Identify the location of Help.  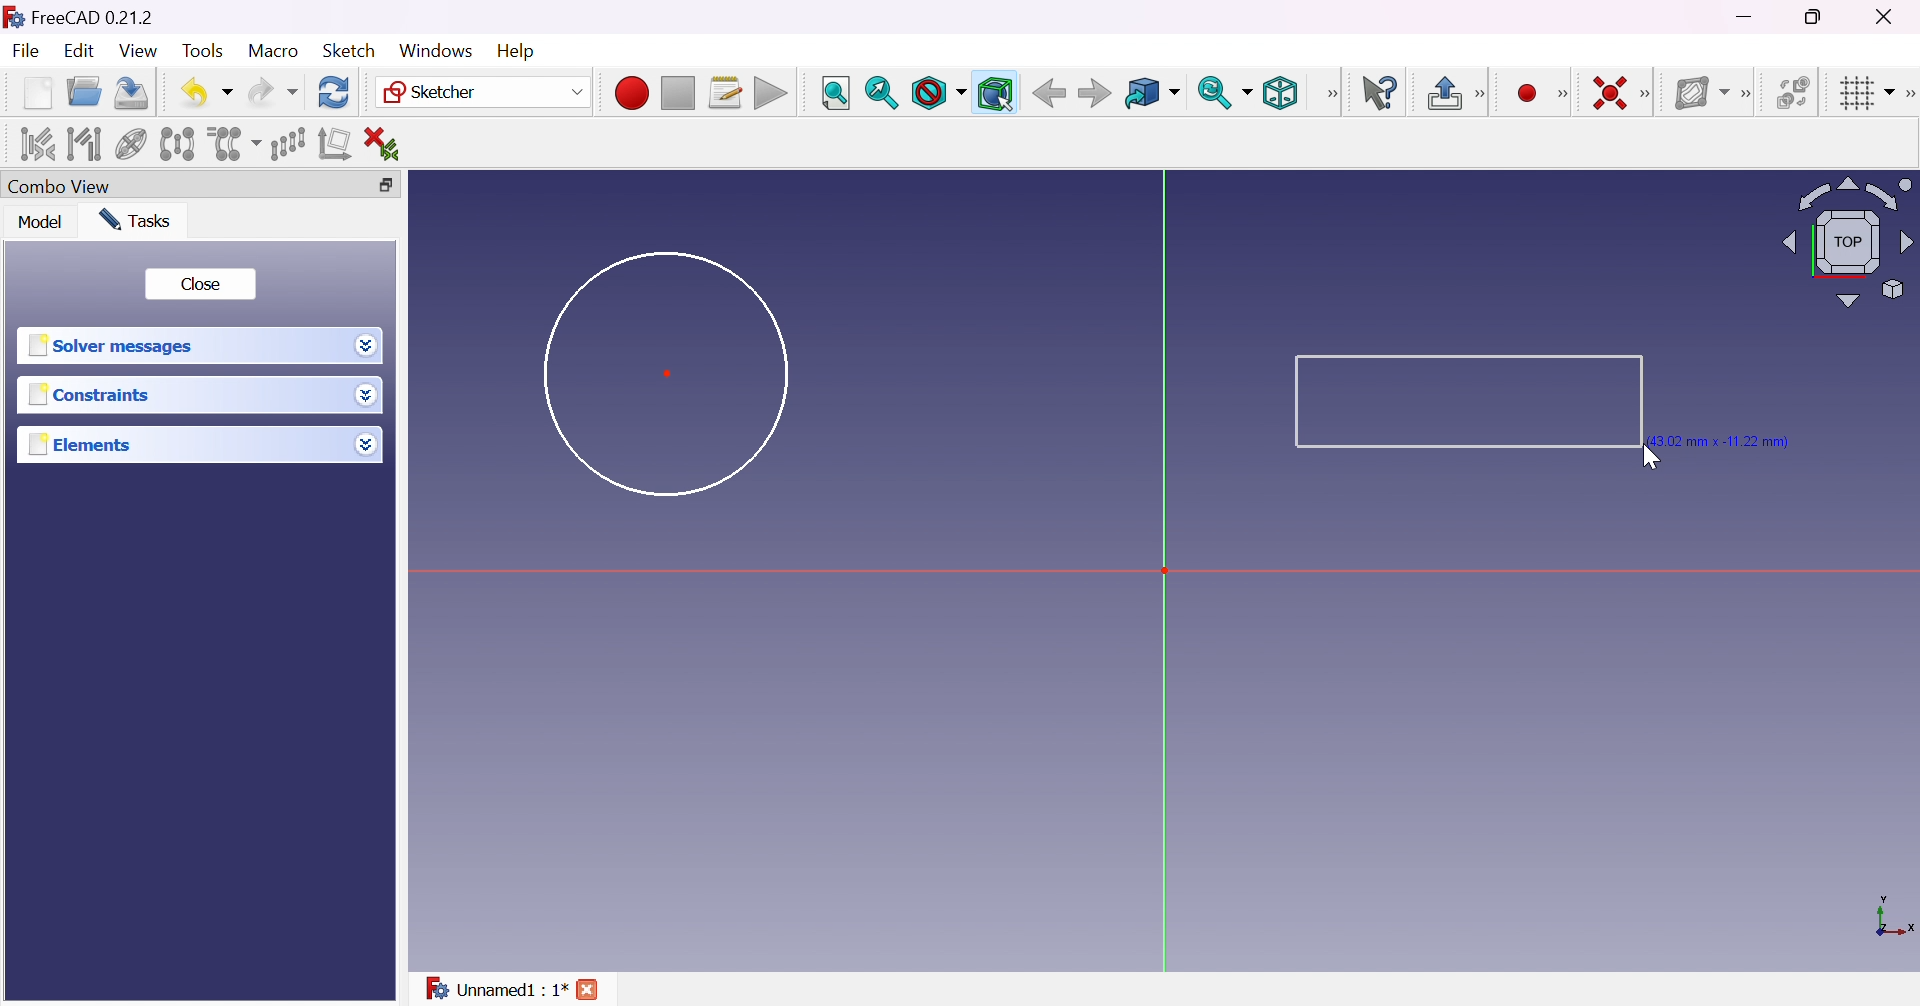
(518, 51).